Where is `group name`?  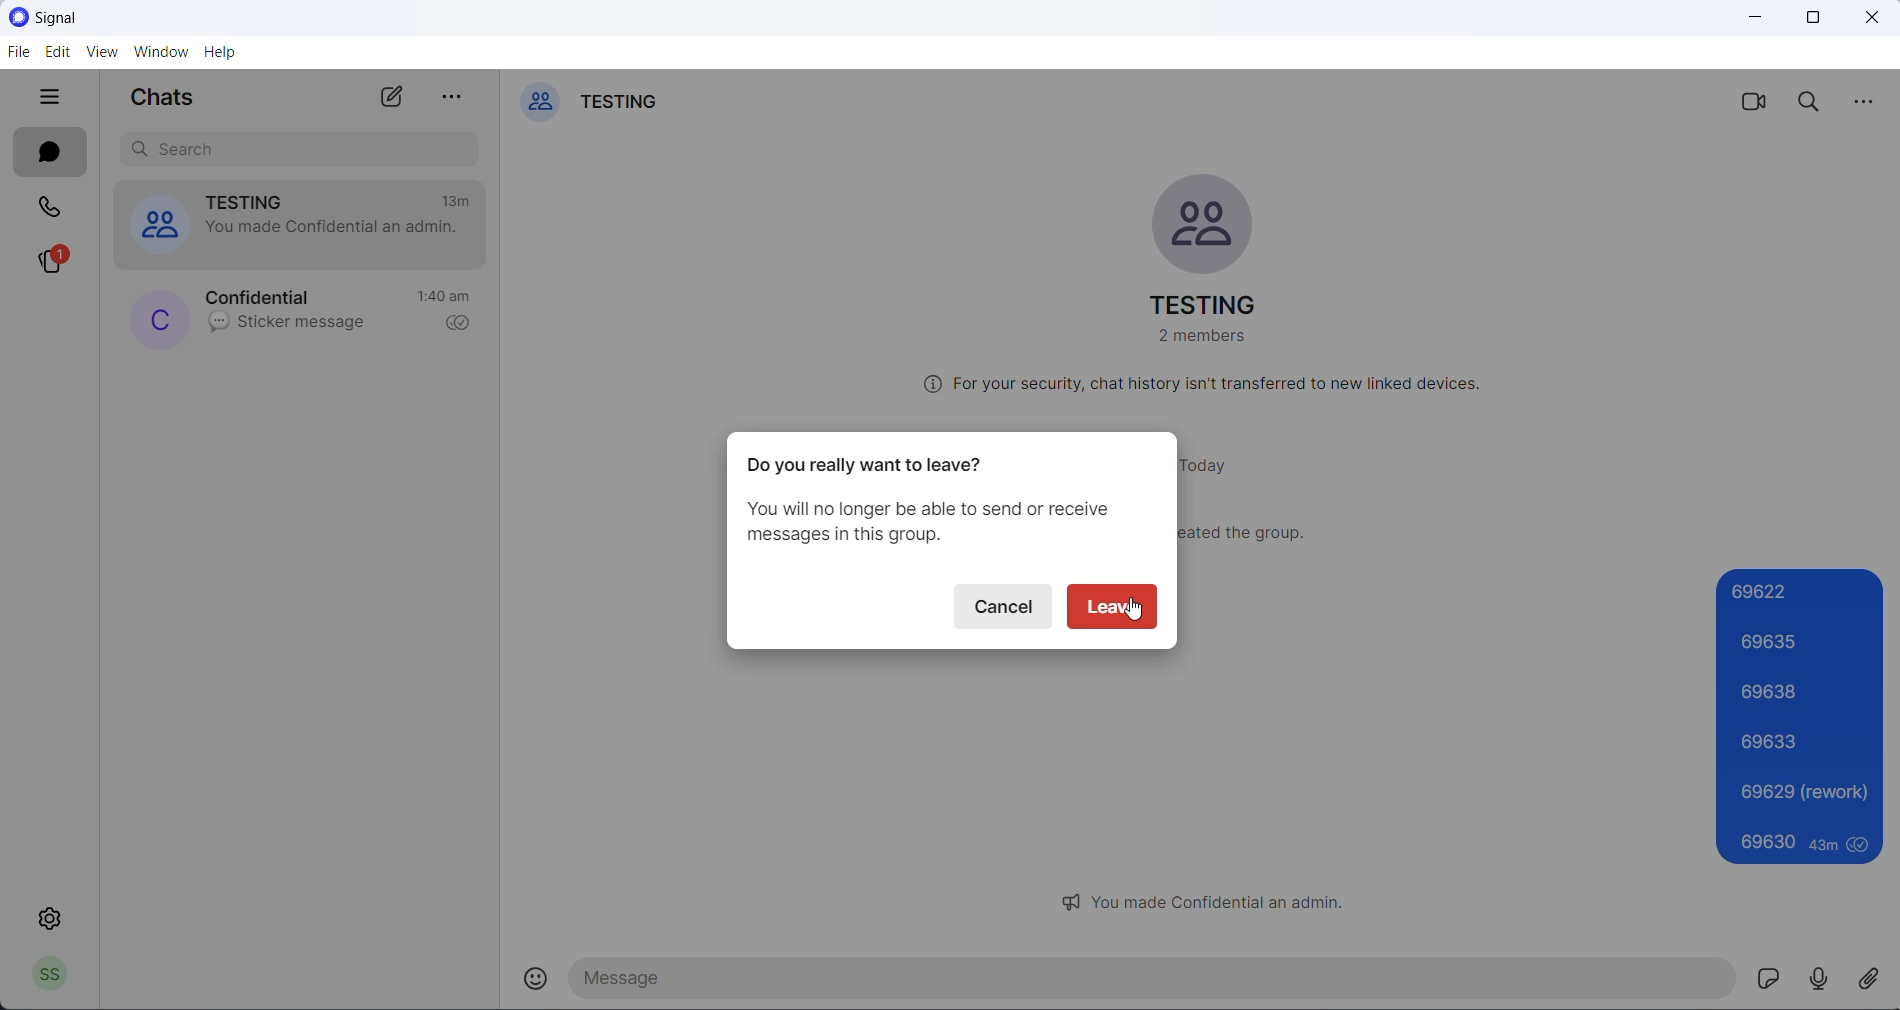 group name is located at coordinates (1200, 307).